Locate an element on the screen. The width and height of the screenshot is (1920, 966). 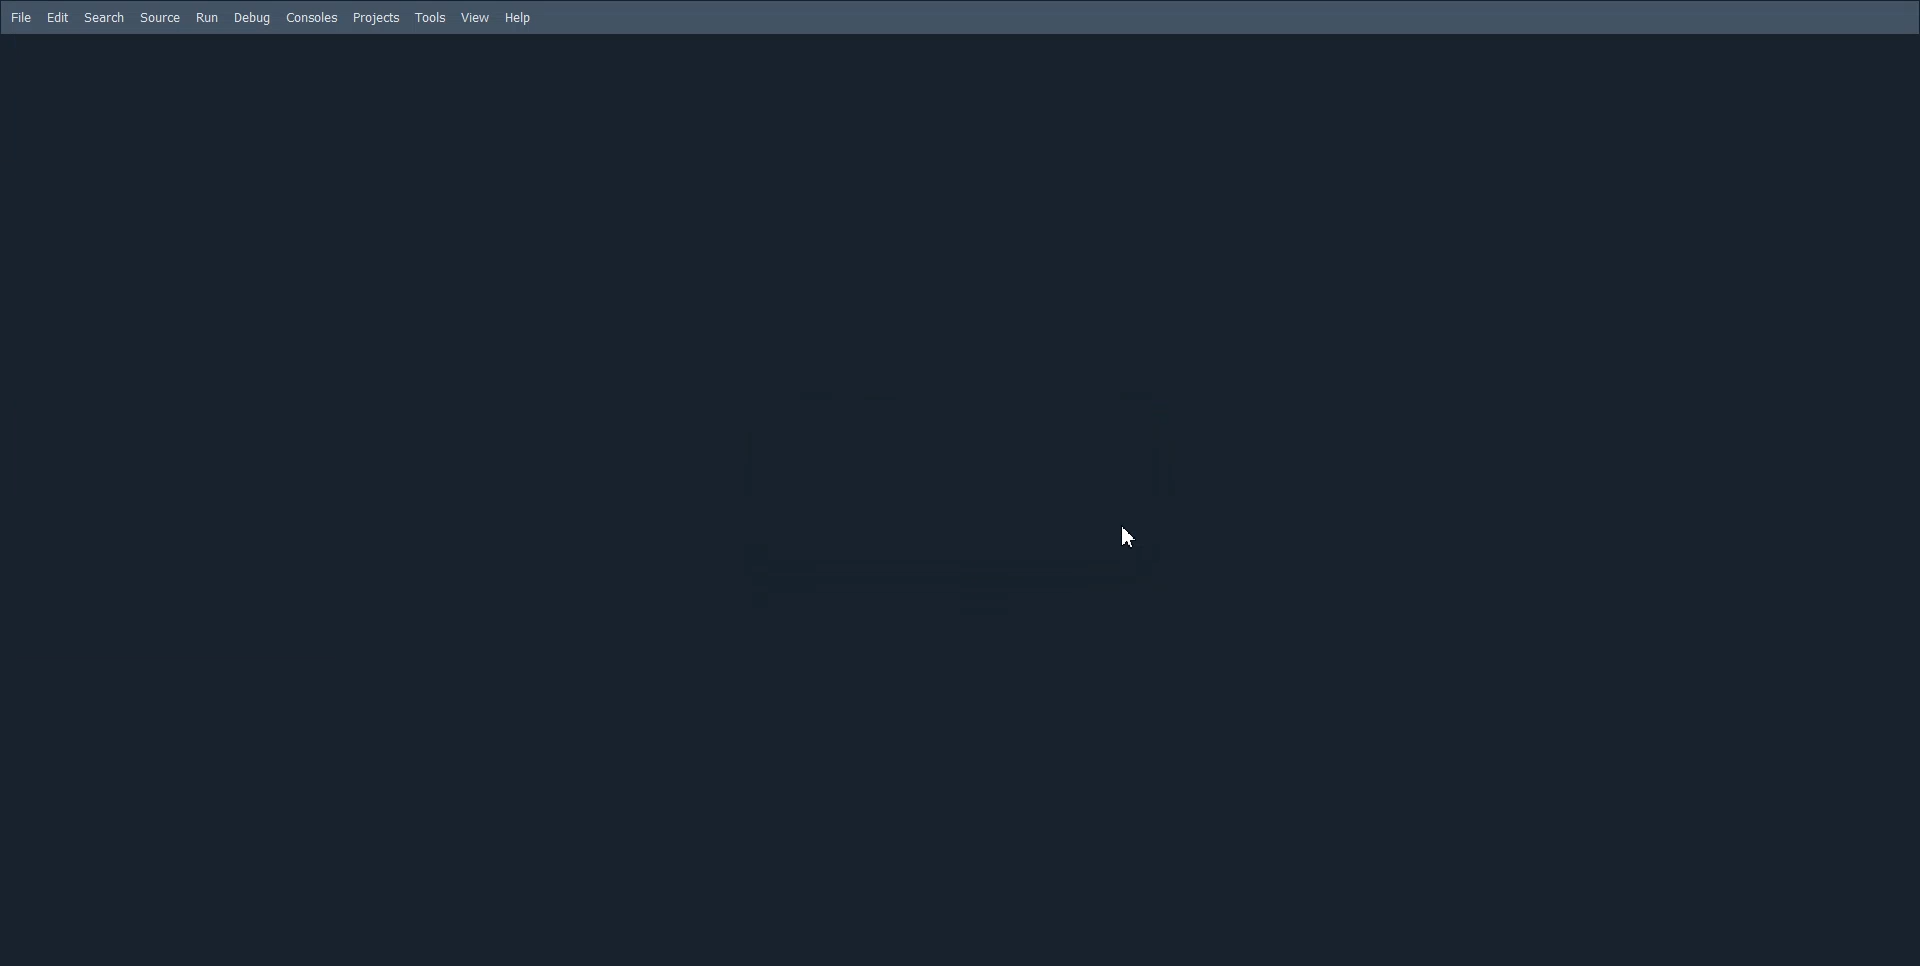
Consoles is located at coordinates (311, 19).